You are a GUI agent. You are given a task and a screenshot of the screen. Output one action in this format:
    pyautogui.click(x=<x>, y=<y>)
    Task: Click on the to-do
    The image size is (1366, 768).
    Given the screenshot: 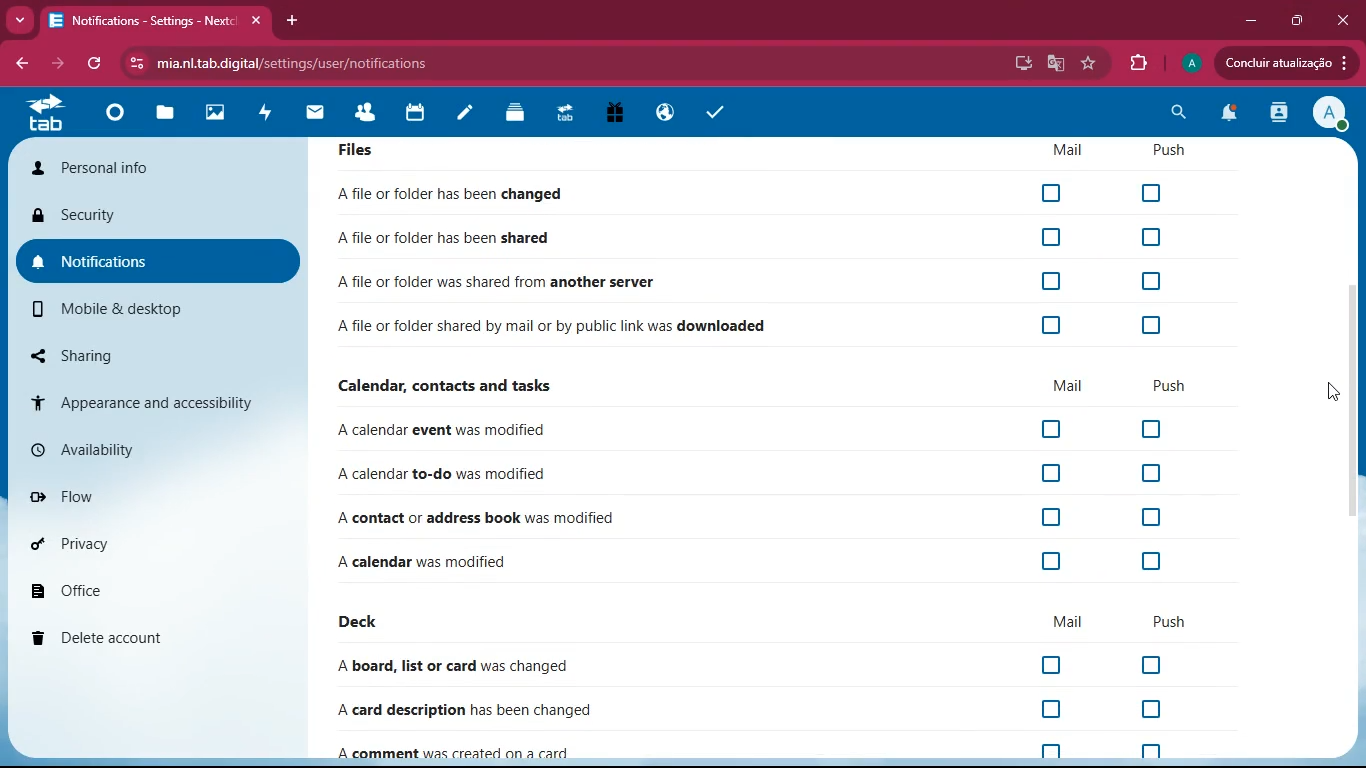 What is the action you would take?
    pyautogui.click(x=447, y=471)
    